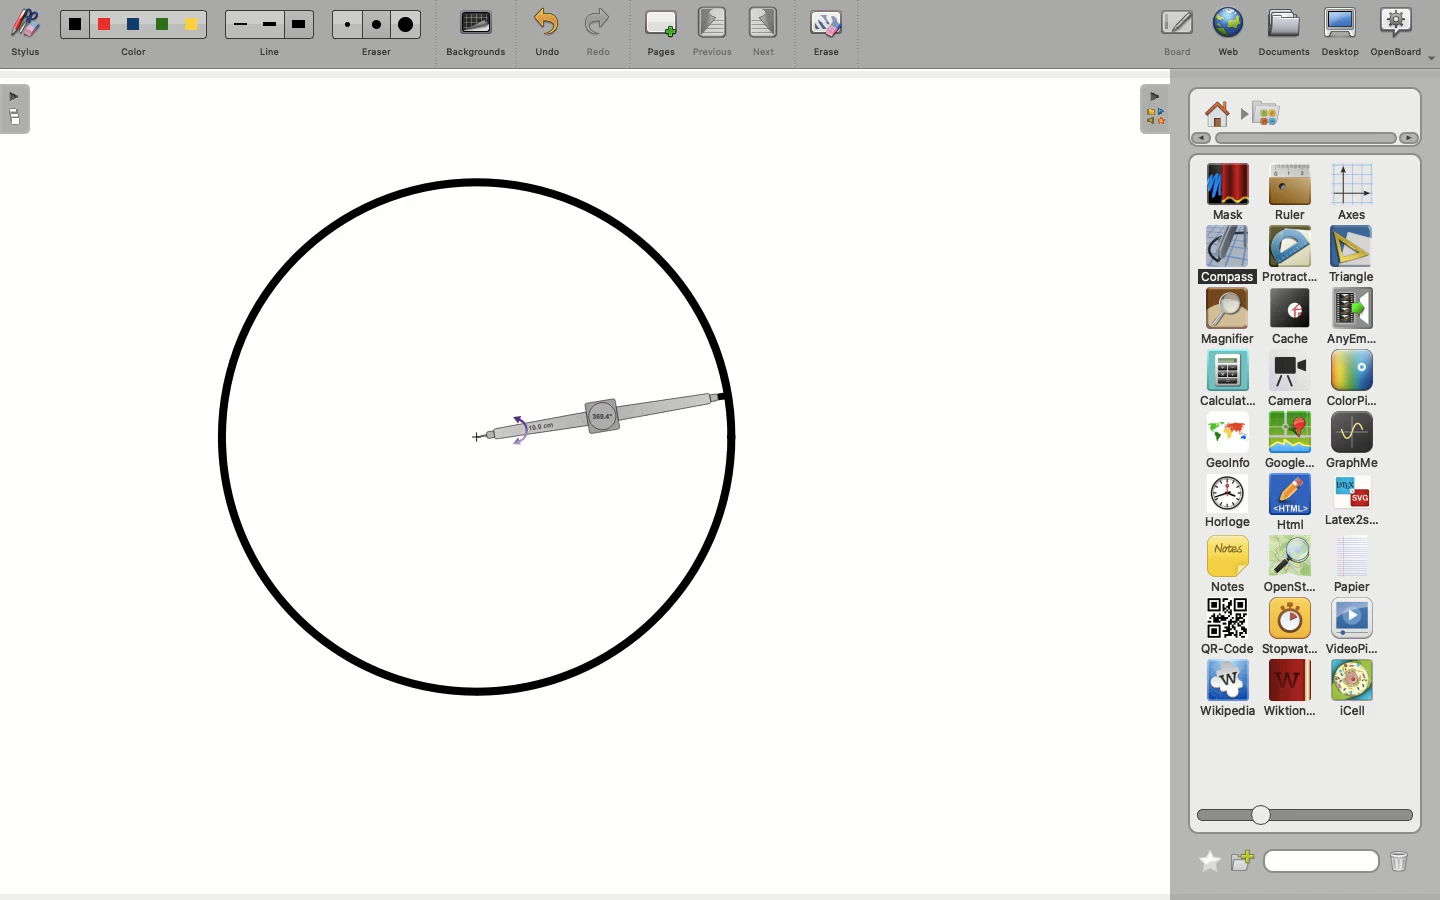  Describe the element at coordinates (297, 24) in the screenshot. I see `Line3` at that location.